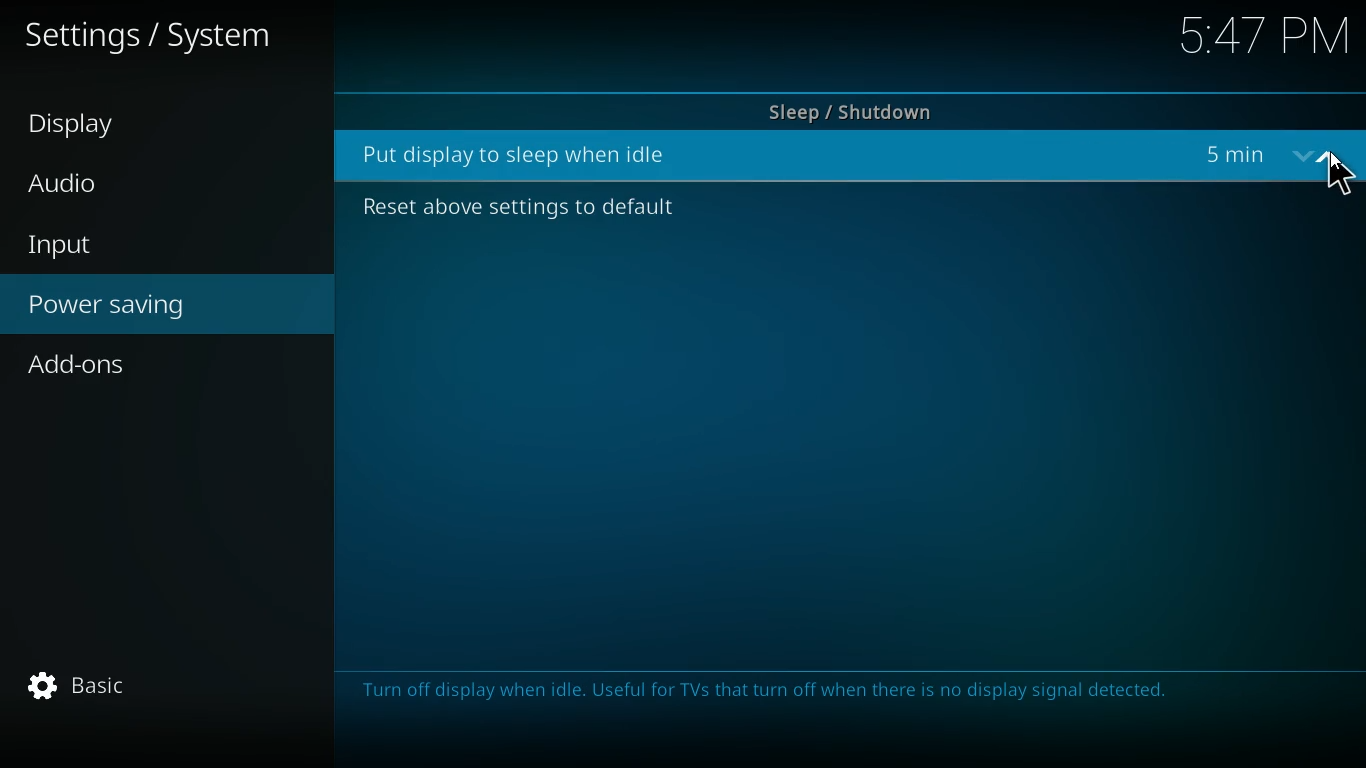 Image resolution: width=1366 pixels, height=768 pixels. What do you see at coordinates (114, 184) in the screenshot?
I see `audio` at bounding box center [114, 184].